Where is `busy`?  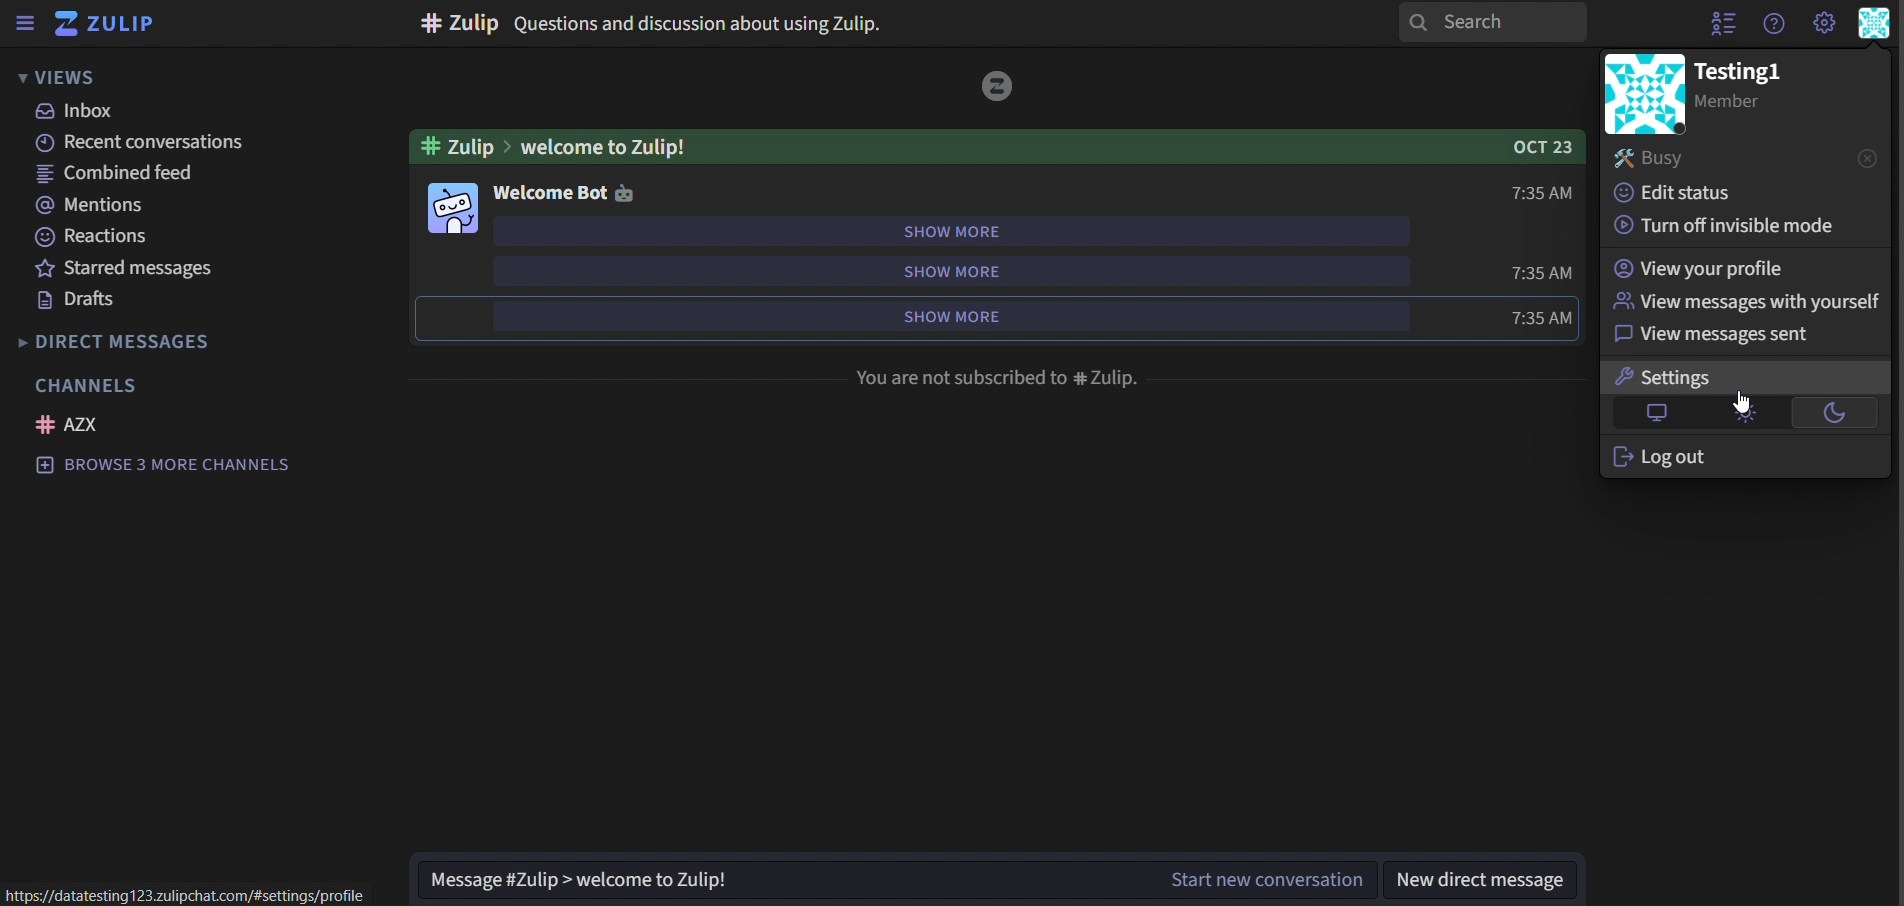
busy is located at coordinates (1655, 157).